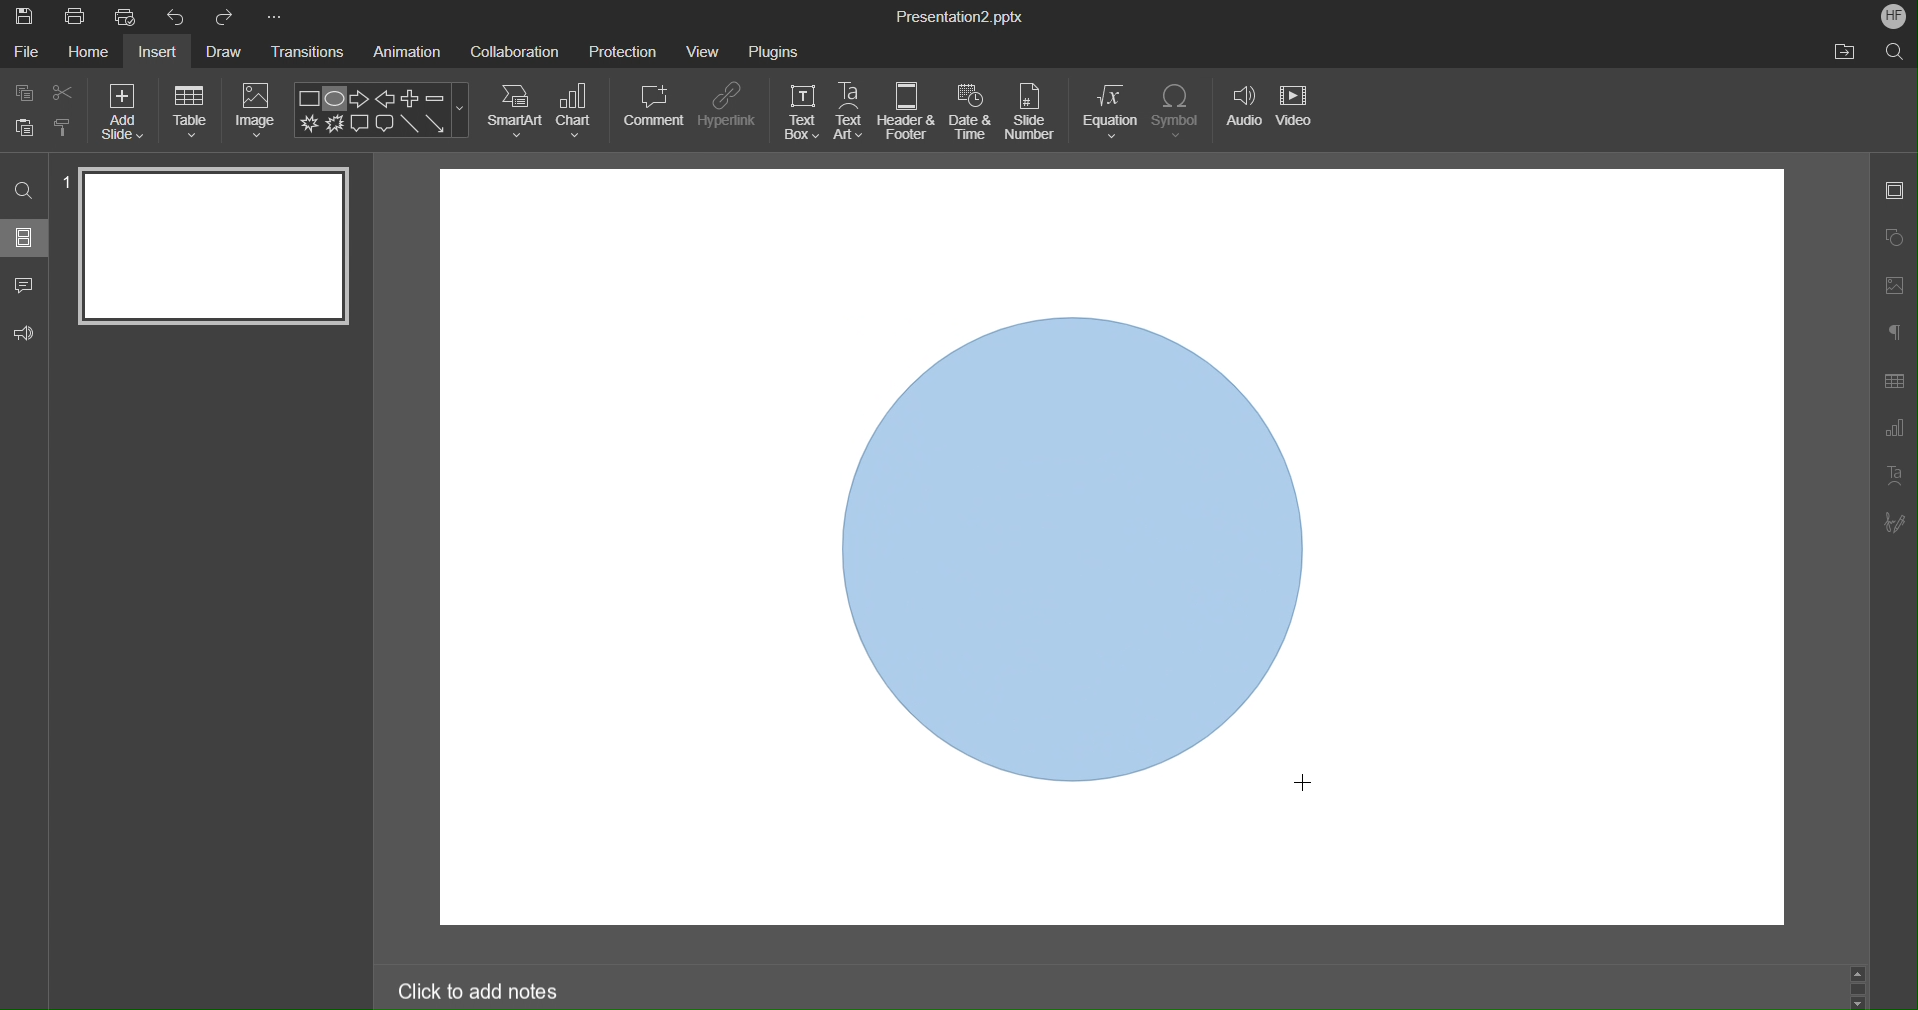  I want to click on Comment, so click(654, 105).